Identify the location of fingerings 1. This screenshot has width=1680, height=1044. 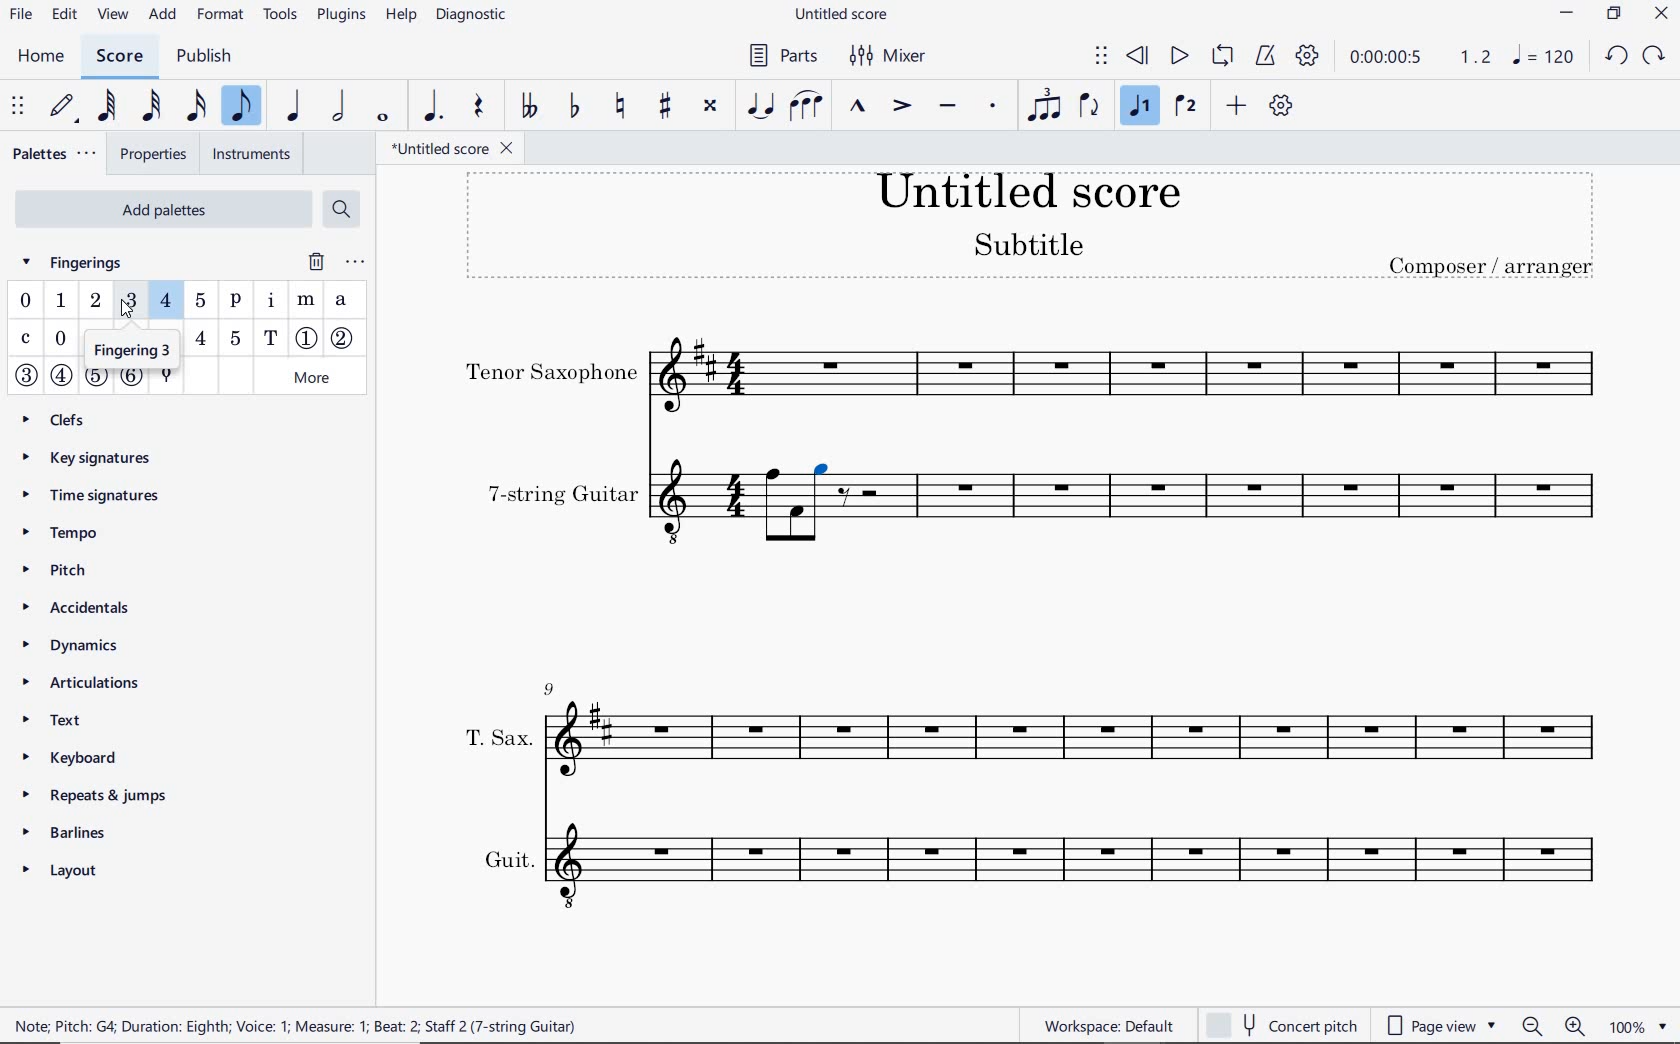
(59, 301).